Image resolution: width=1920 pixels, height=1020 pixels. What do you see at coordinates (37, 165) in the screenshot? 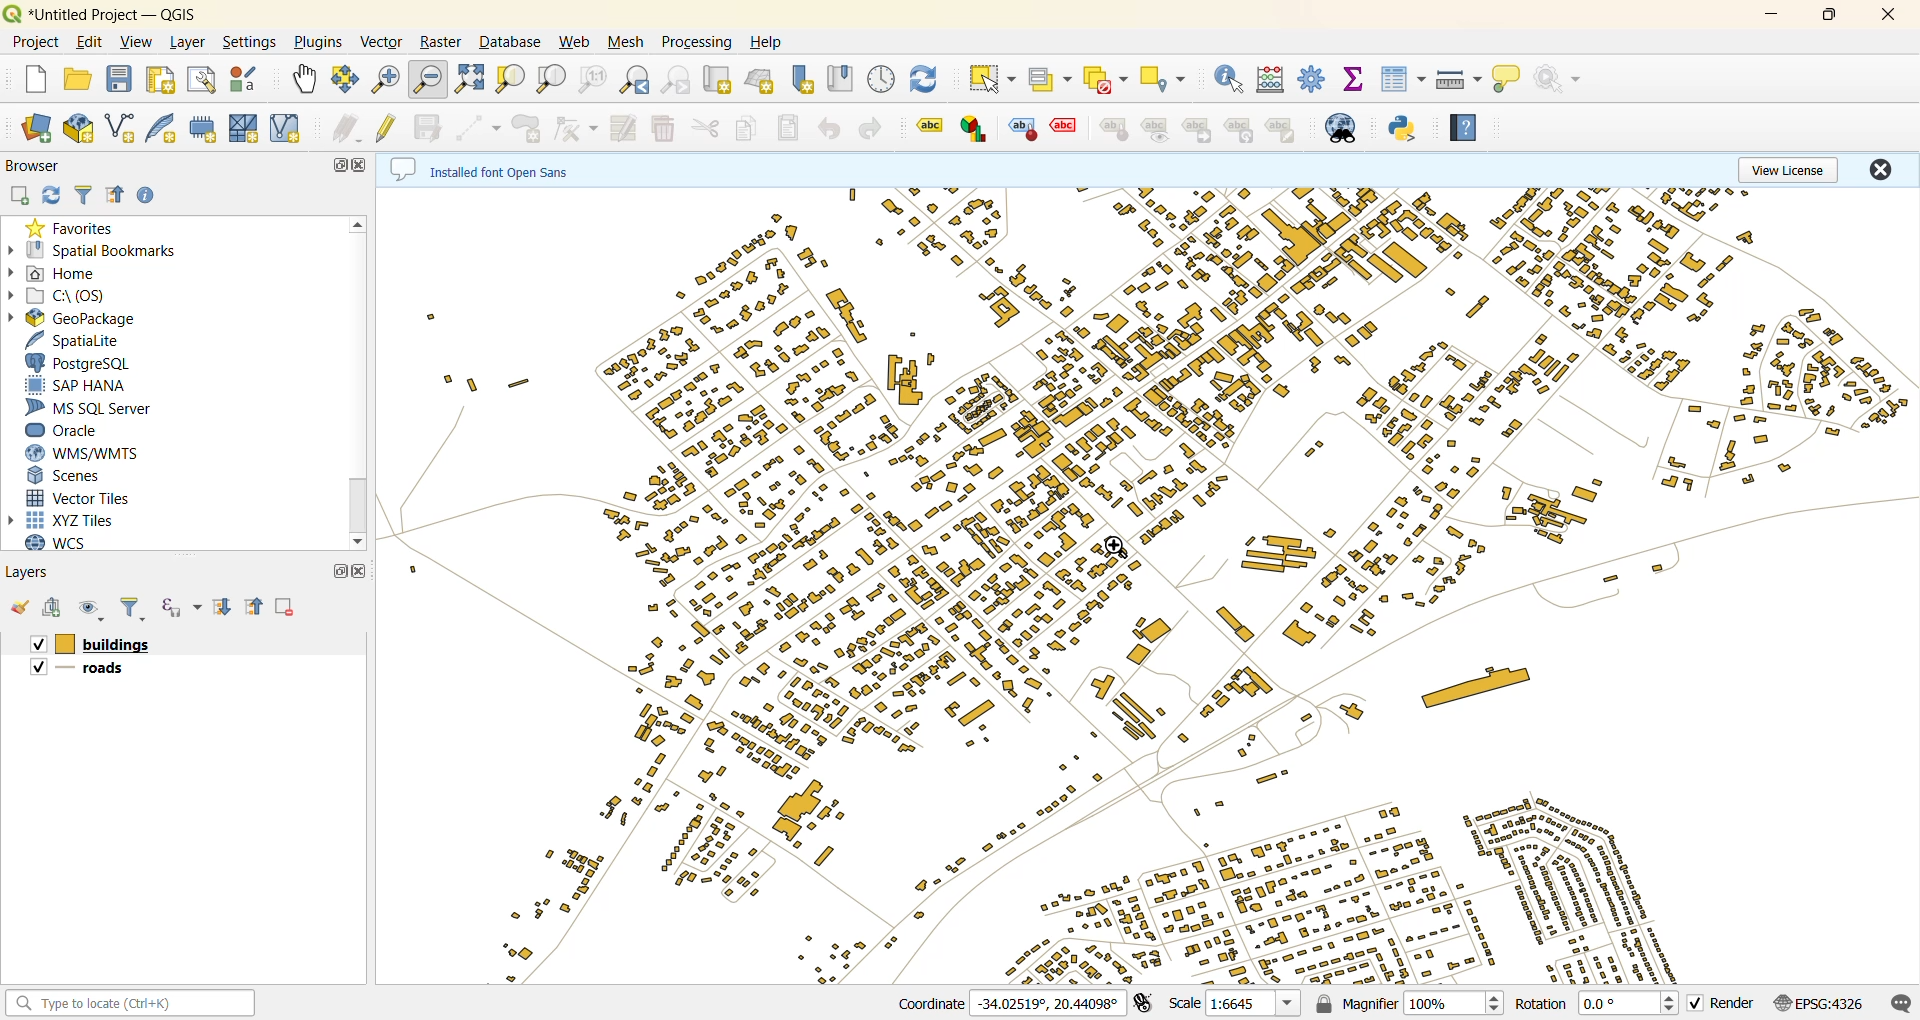
I see `browser` at bounding box center [37, 165].